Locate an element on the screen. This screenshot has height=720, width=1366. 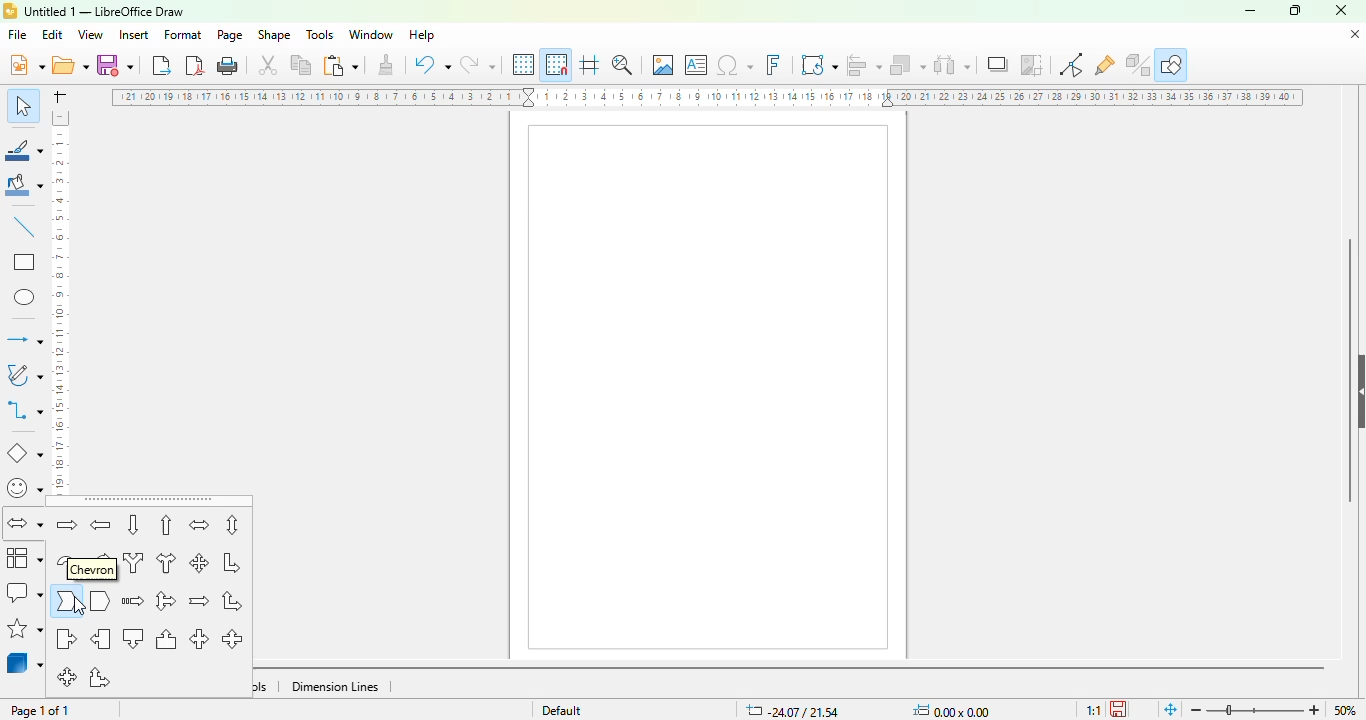
new is located at coordinates (26, 64).